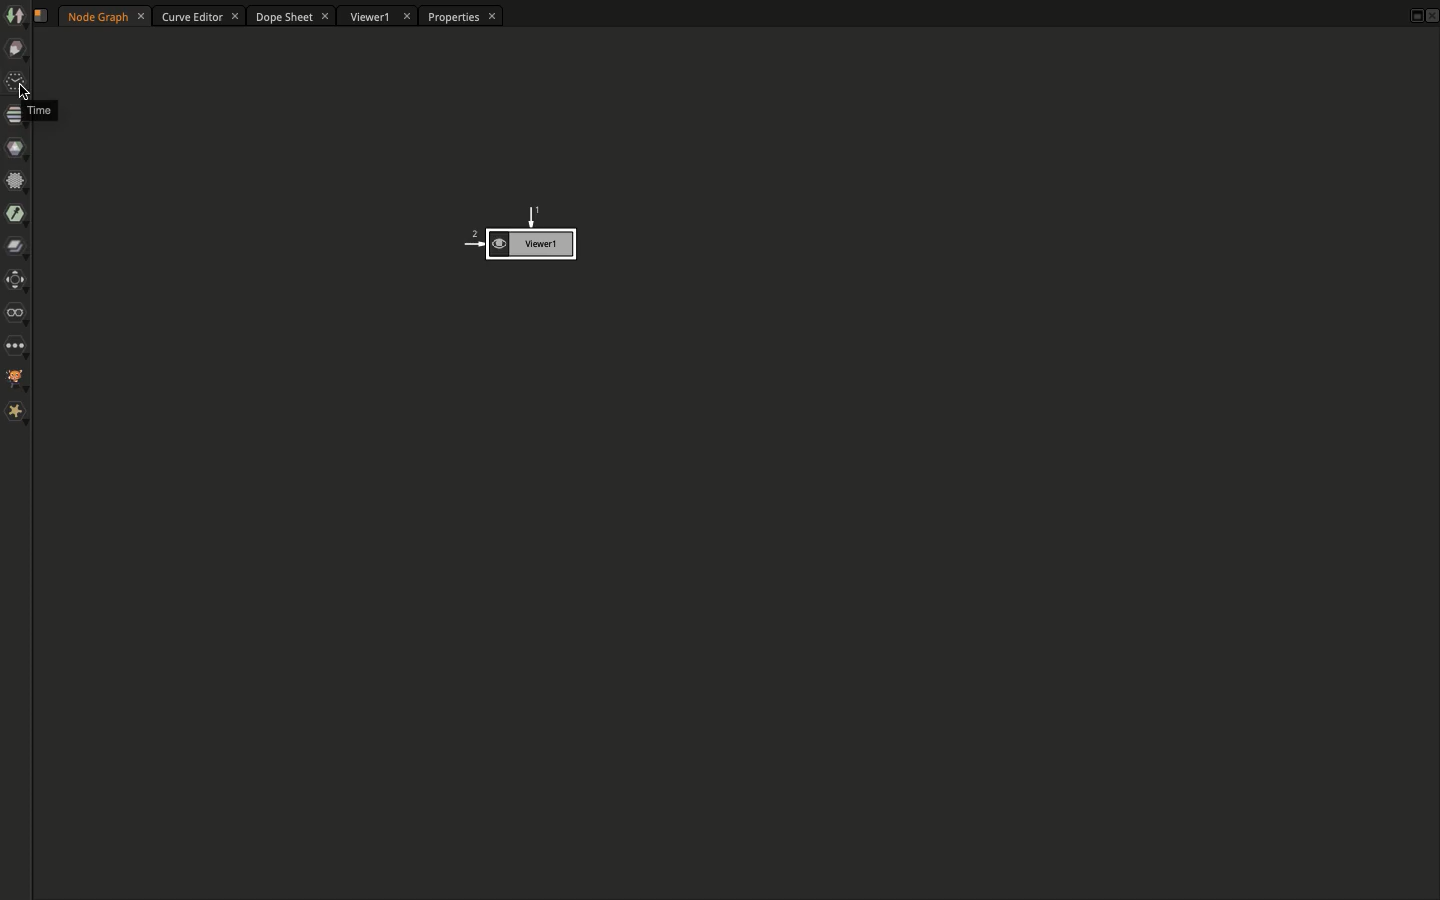 This screenshot has width=1440, height=900. I want to click on Maximize, so click(1412, 14).